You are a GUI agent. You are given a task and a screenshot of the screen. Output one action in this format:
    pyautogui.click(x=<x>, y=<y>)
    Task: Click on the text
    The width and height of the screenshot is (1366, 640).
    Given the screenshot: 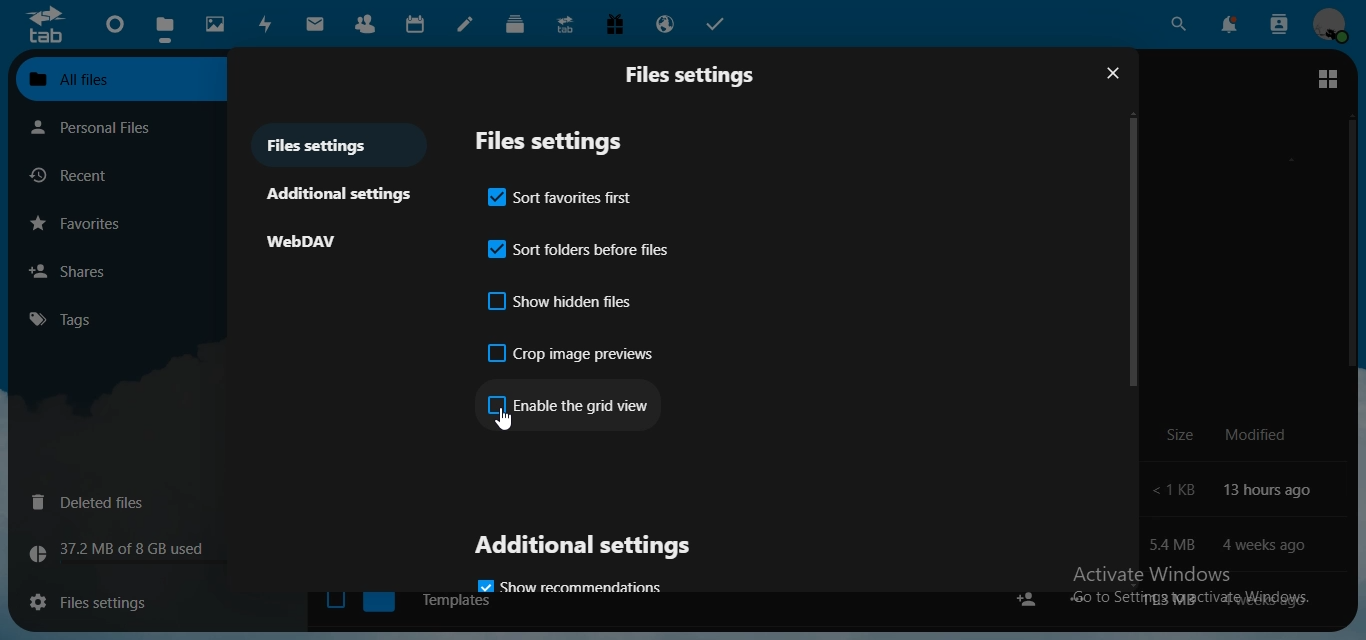 What is the action you would take?
    pyautogui.click(x=1263, y=598)
    